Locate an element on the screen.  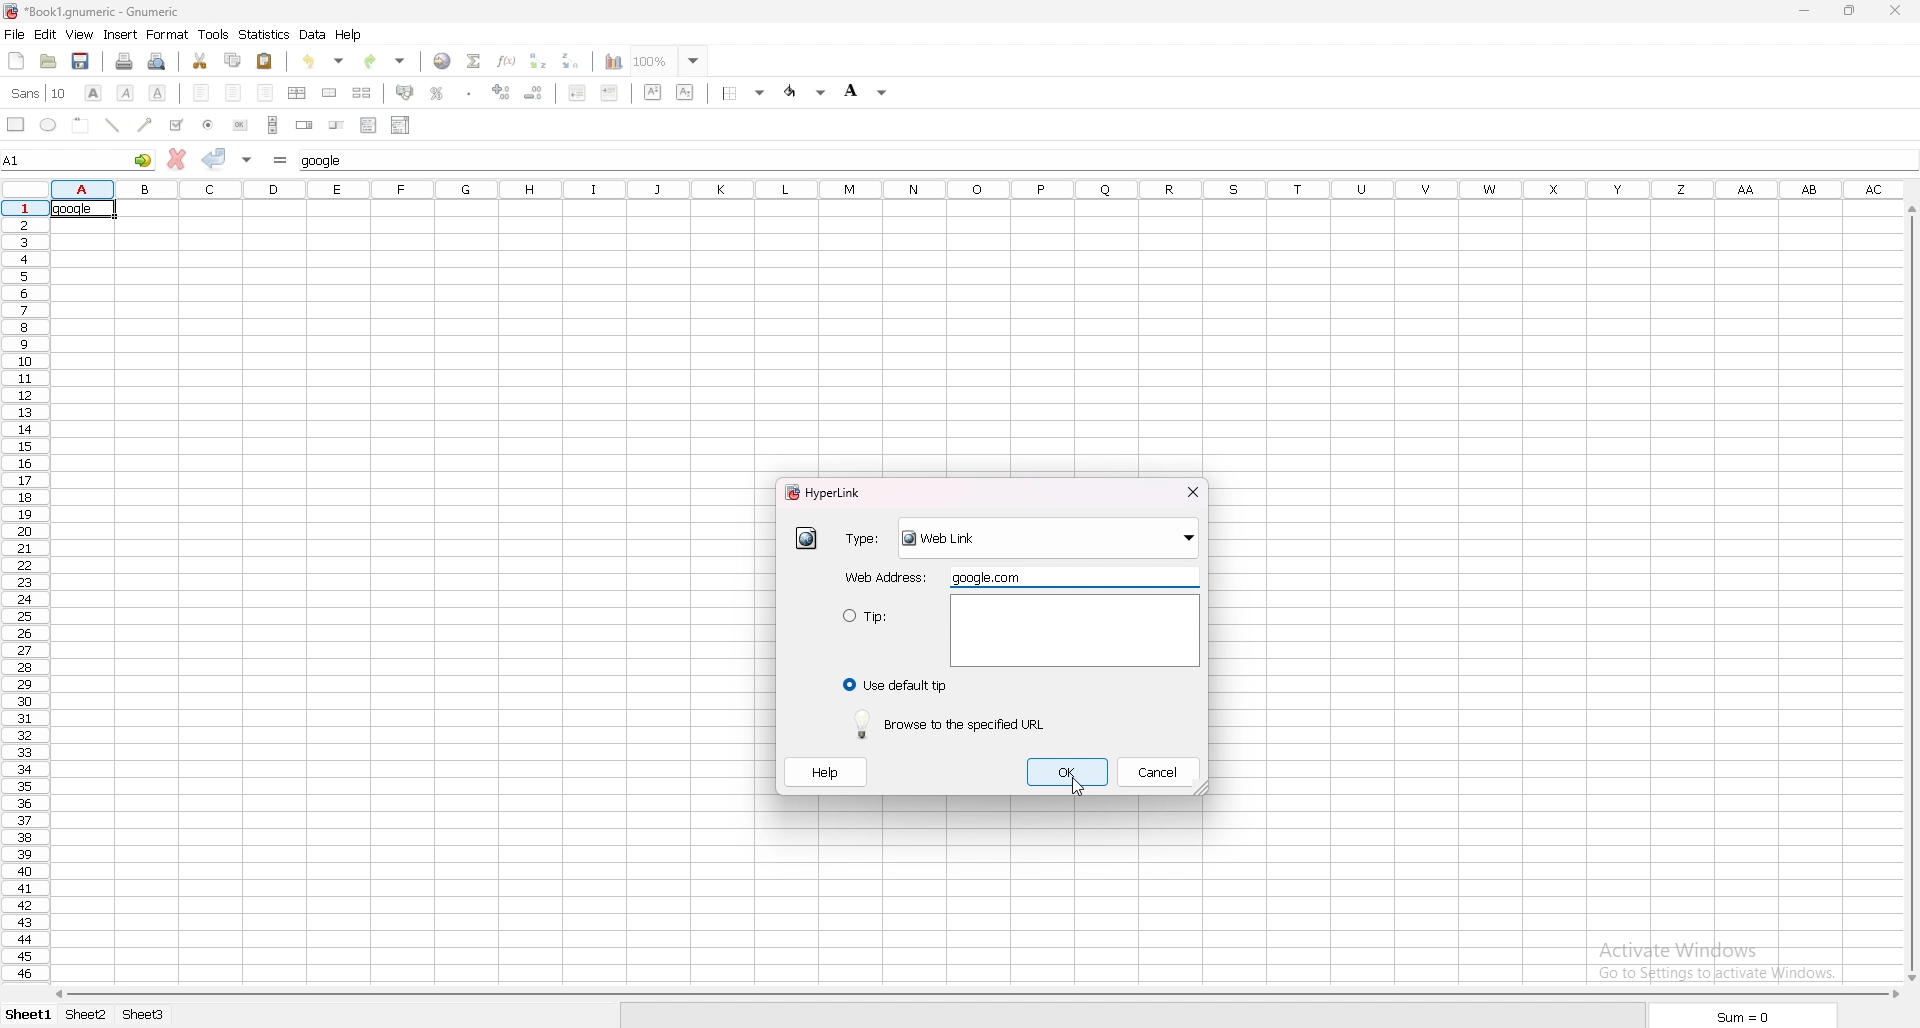
increase indent is located at coordinates (609, 92).